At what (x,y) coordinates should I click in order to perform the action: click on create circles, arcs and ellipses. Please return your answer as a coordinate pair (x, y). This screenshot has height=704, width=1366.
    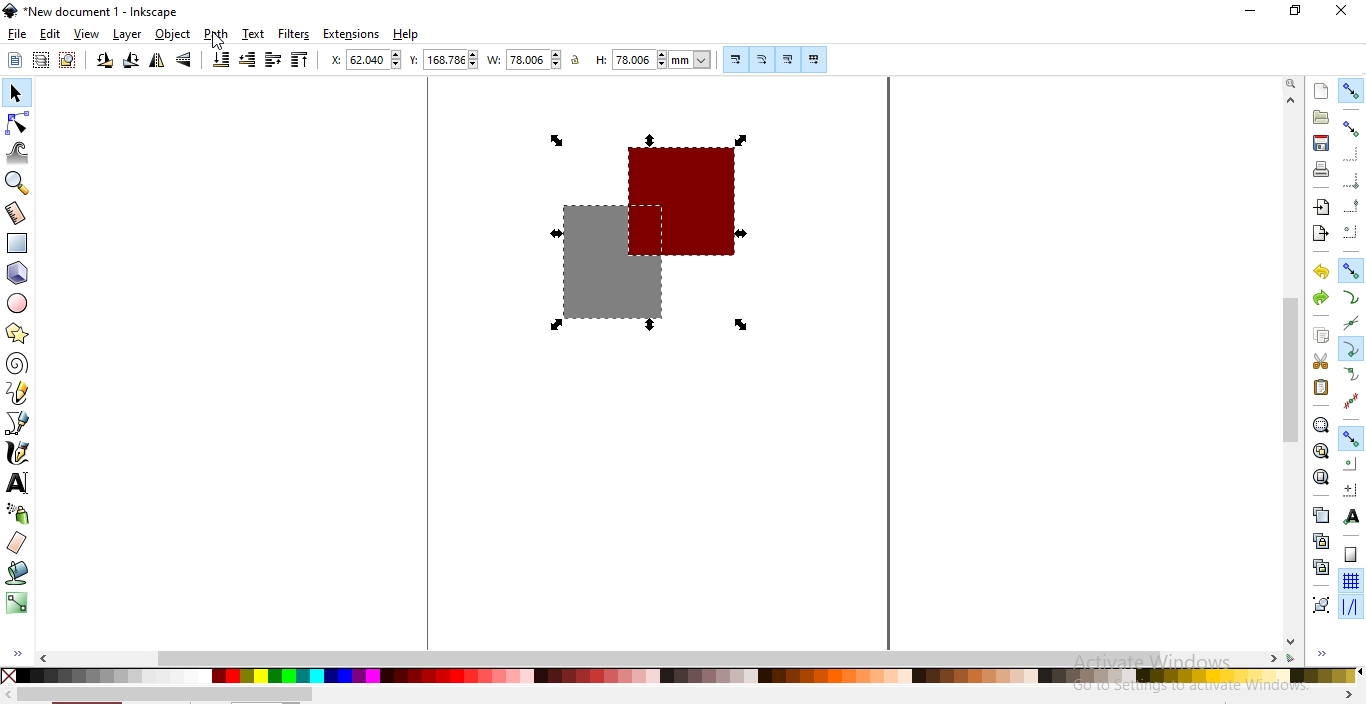
    Looking at the image, I should click on (18, 304).